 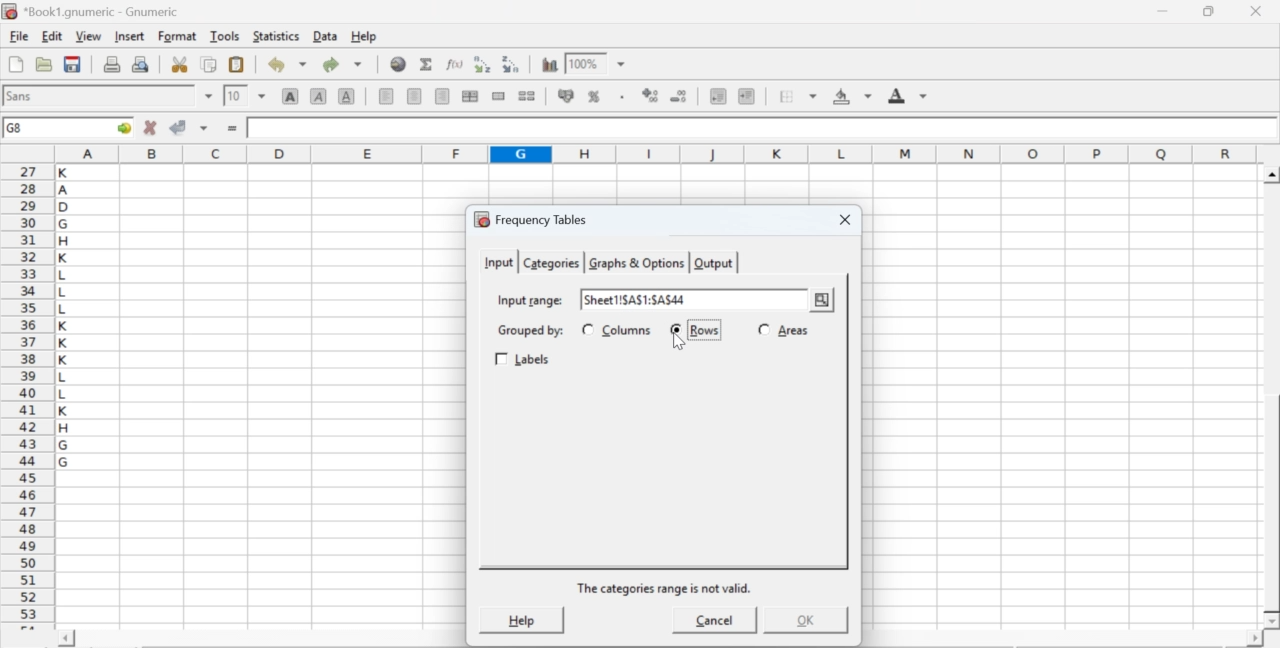 I want to click on print, so click(x=112, y=63).